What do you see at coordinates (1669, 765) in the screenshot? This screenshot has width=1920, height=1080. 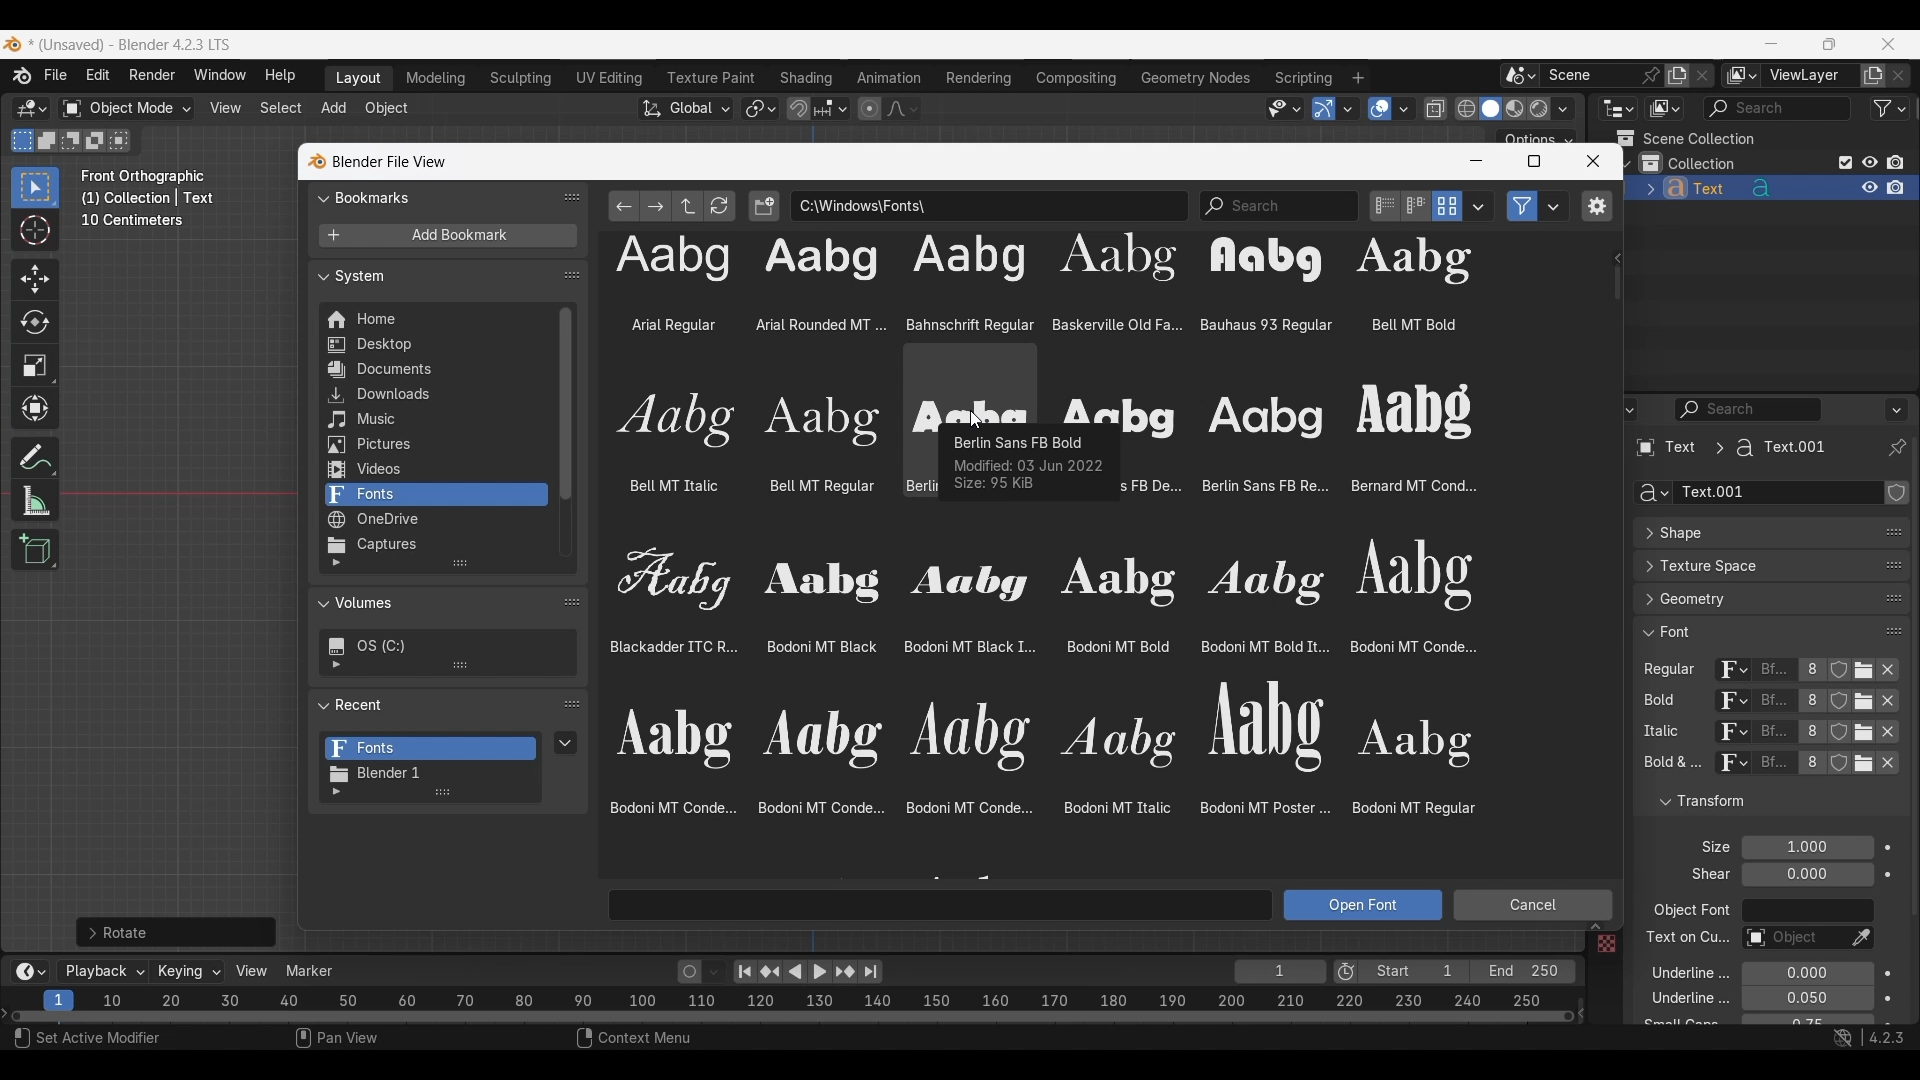 I see `text` at bounding box center [1669, 765].